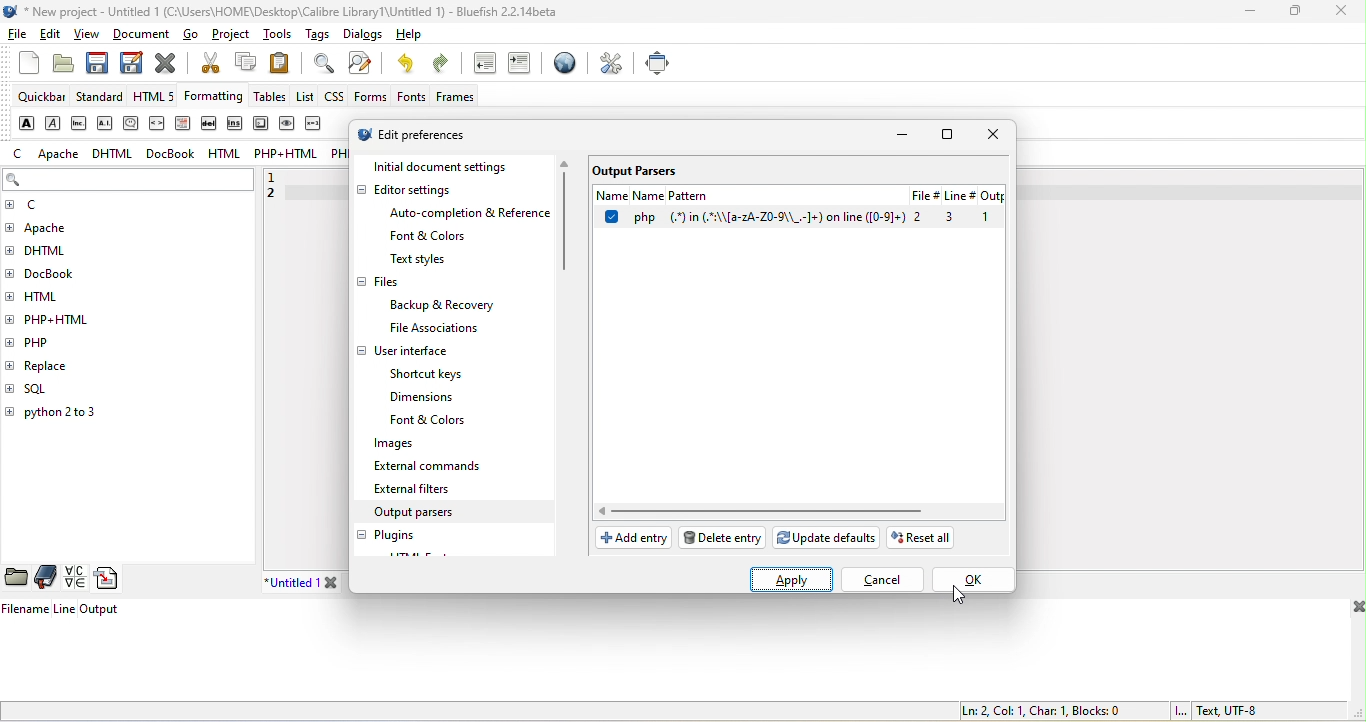 Image resolution: width=1366 pixels, height=722 pixels. I want to click on select ok, so click(972, 582).